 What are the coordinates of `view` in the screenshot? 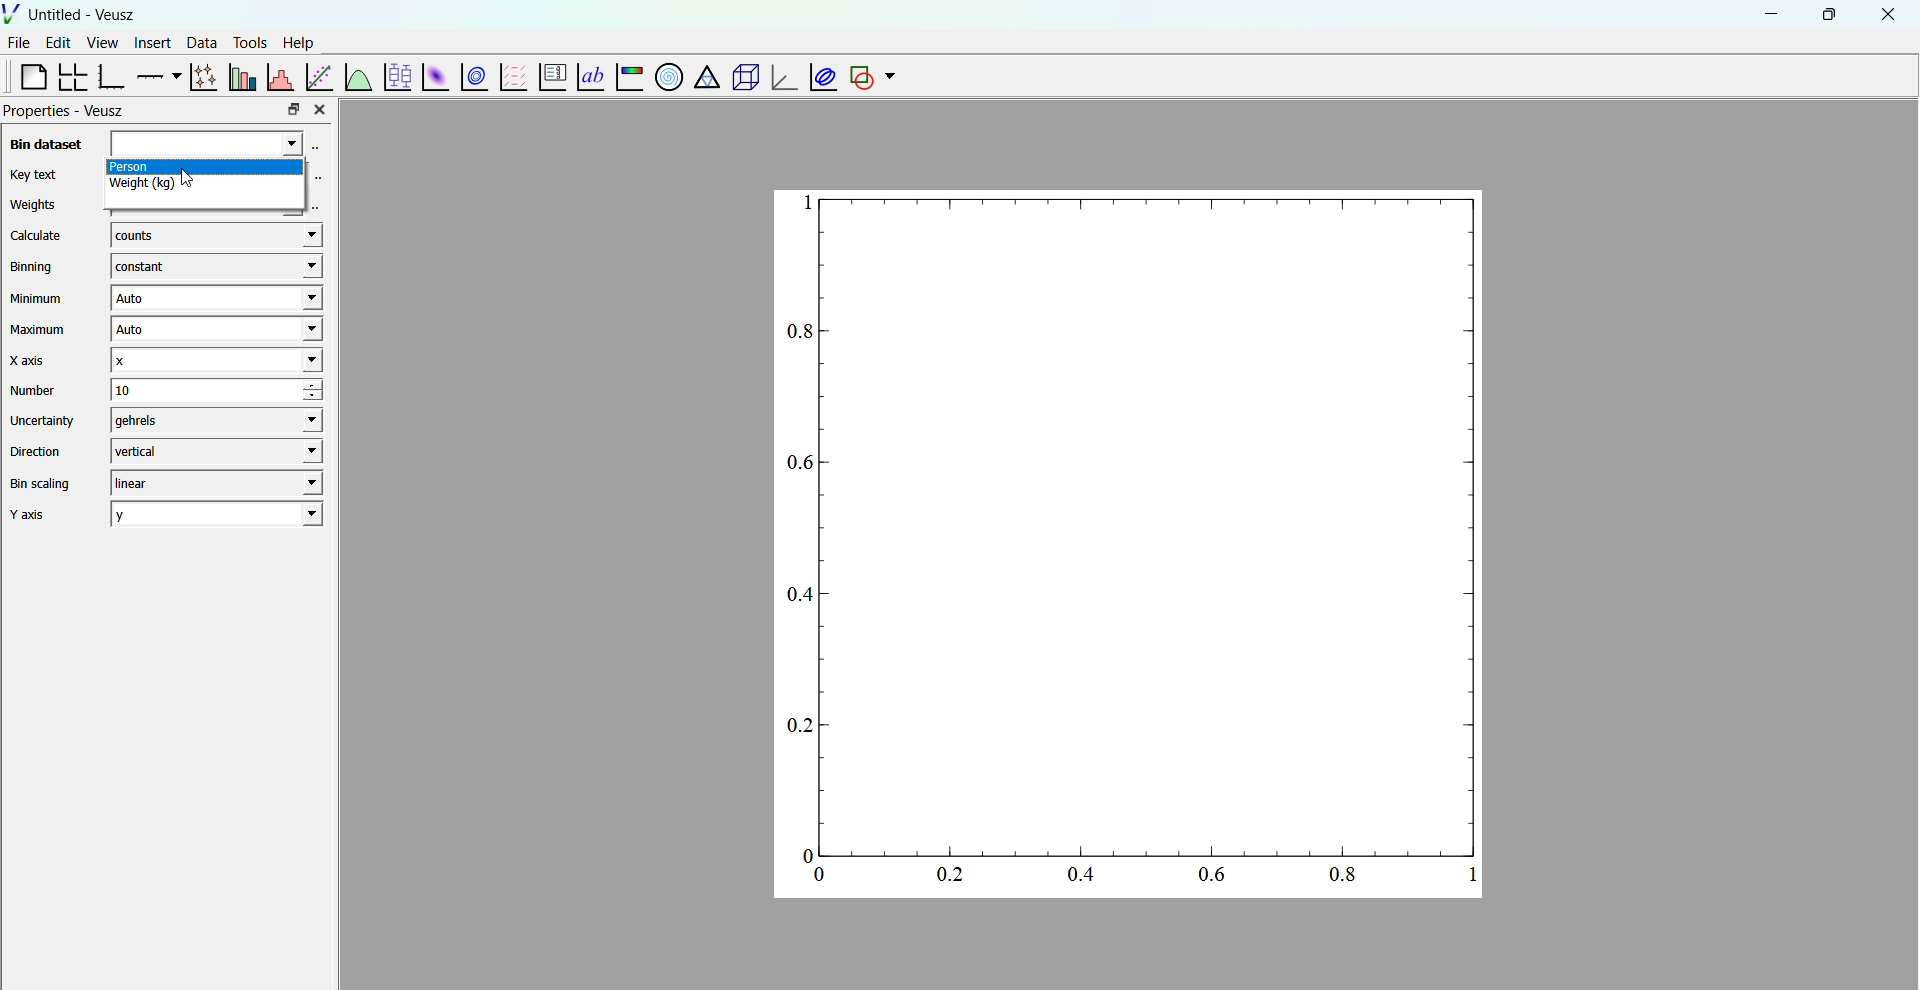 It's located at (102, 45).